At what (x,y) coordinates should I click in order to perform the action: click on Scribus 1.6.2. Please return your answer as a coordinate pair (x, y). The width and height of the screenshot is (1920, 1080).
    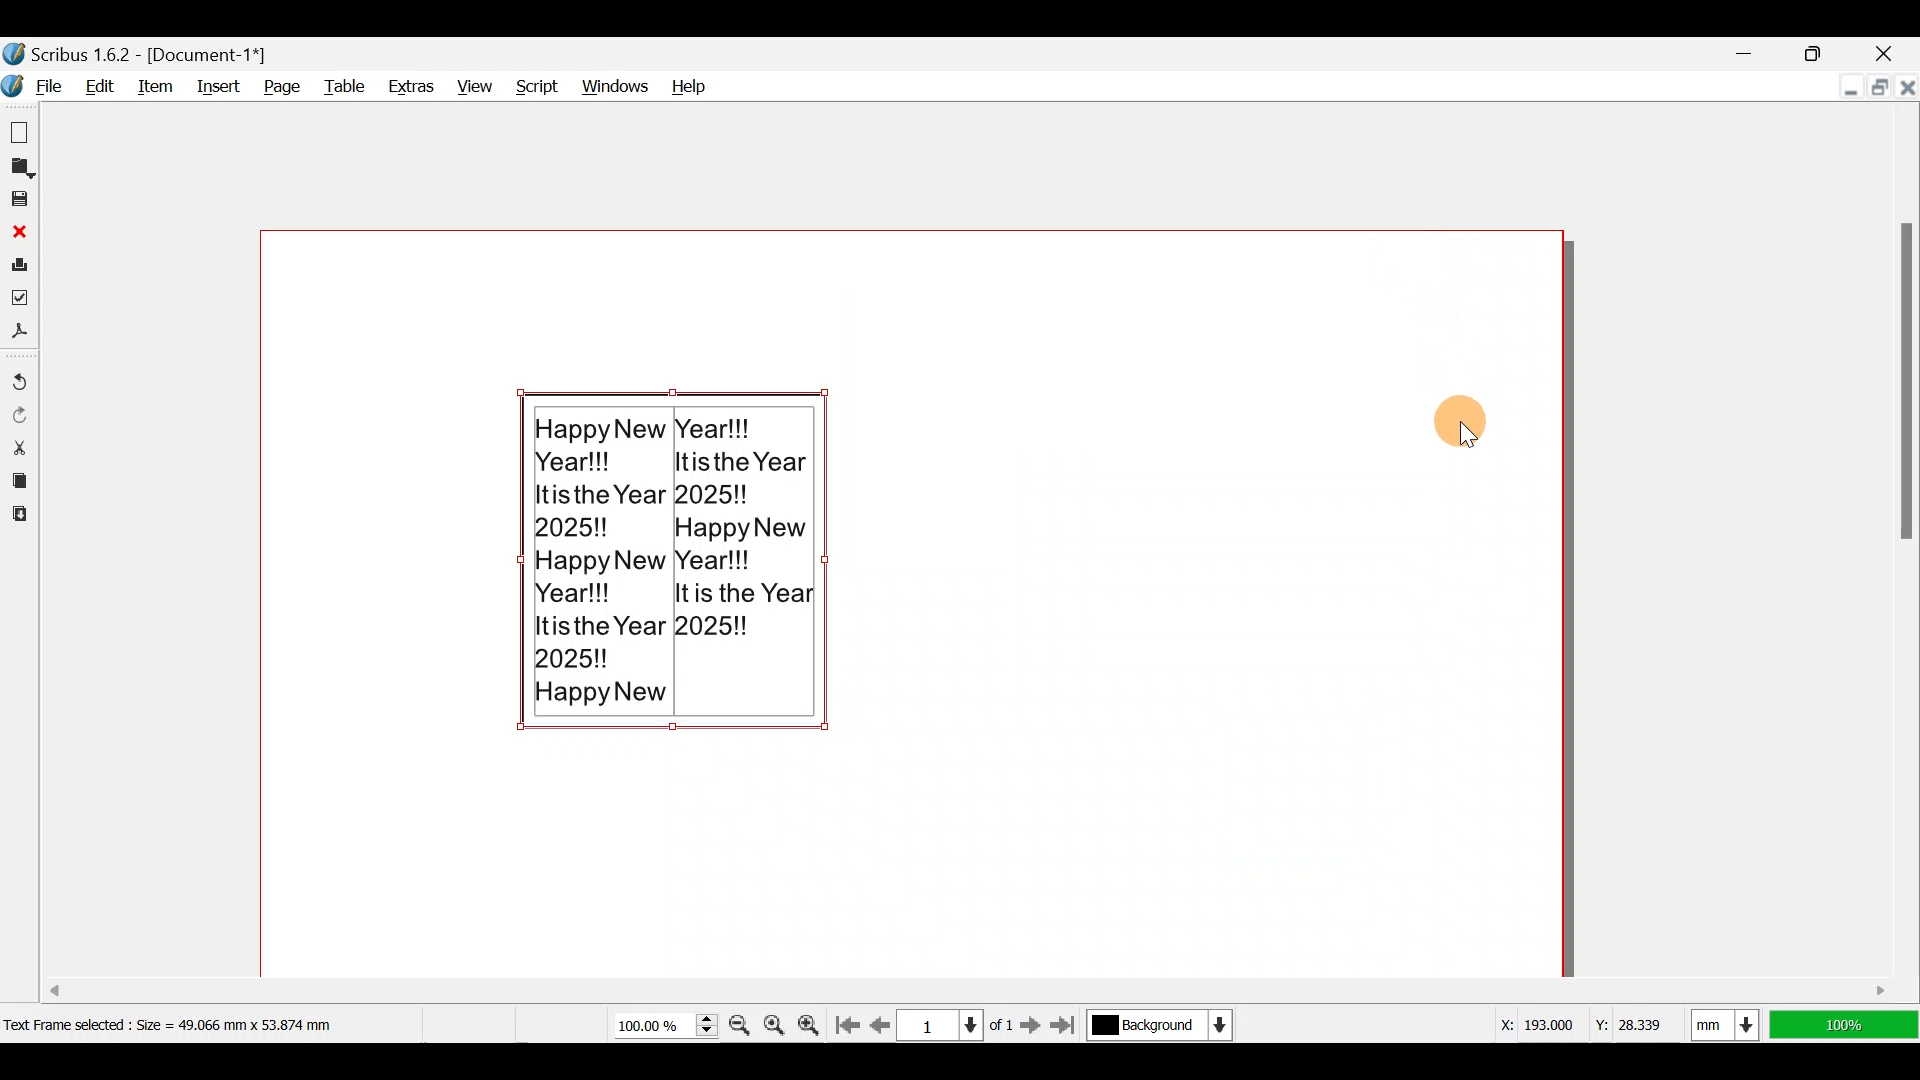
    Looking at the image, I should click on (139, 53).